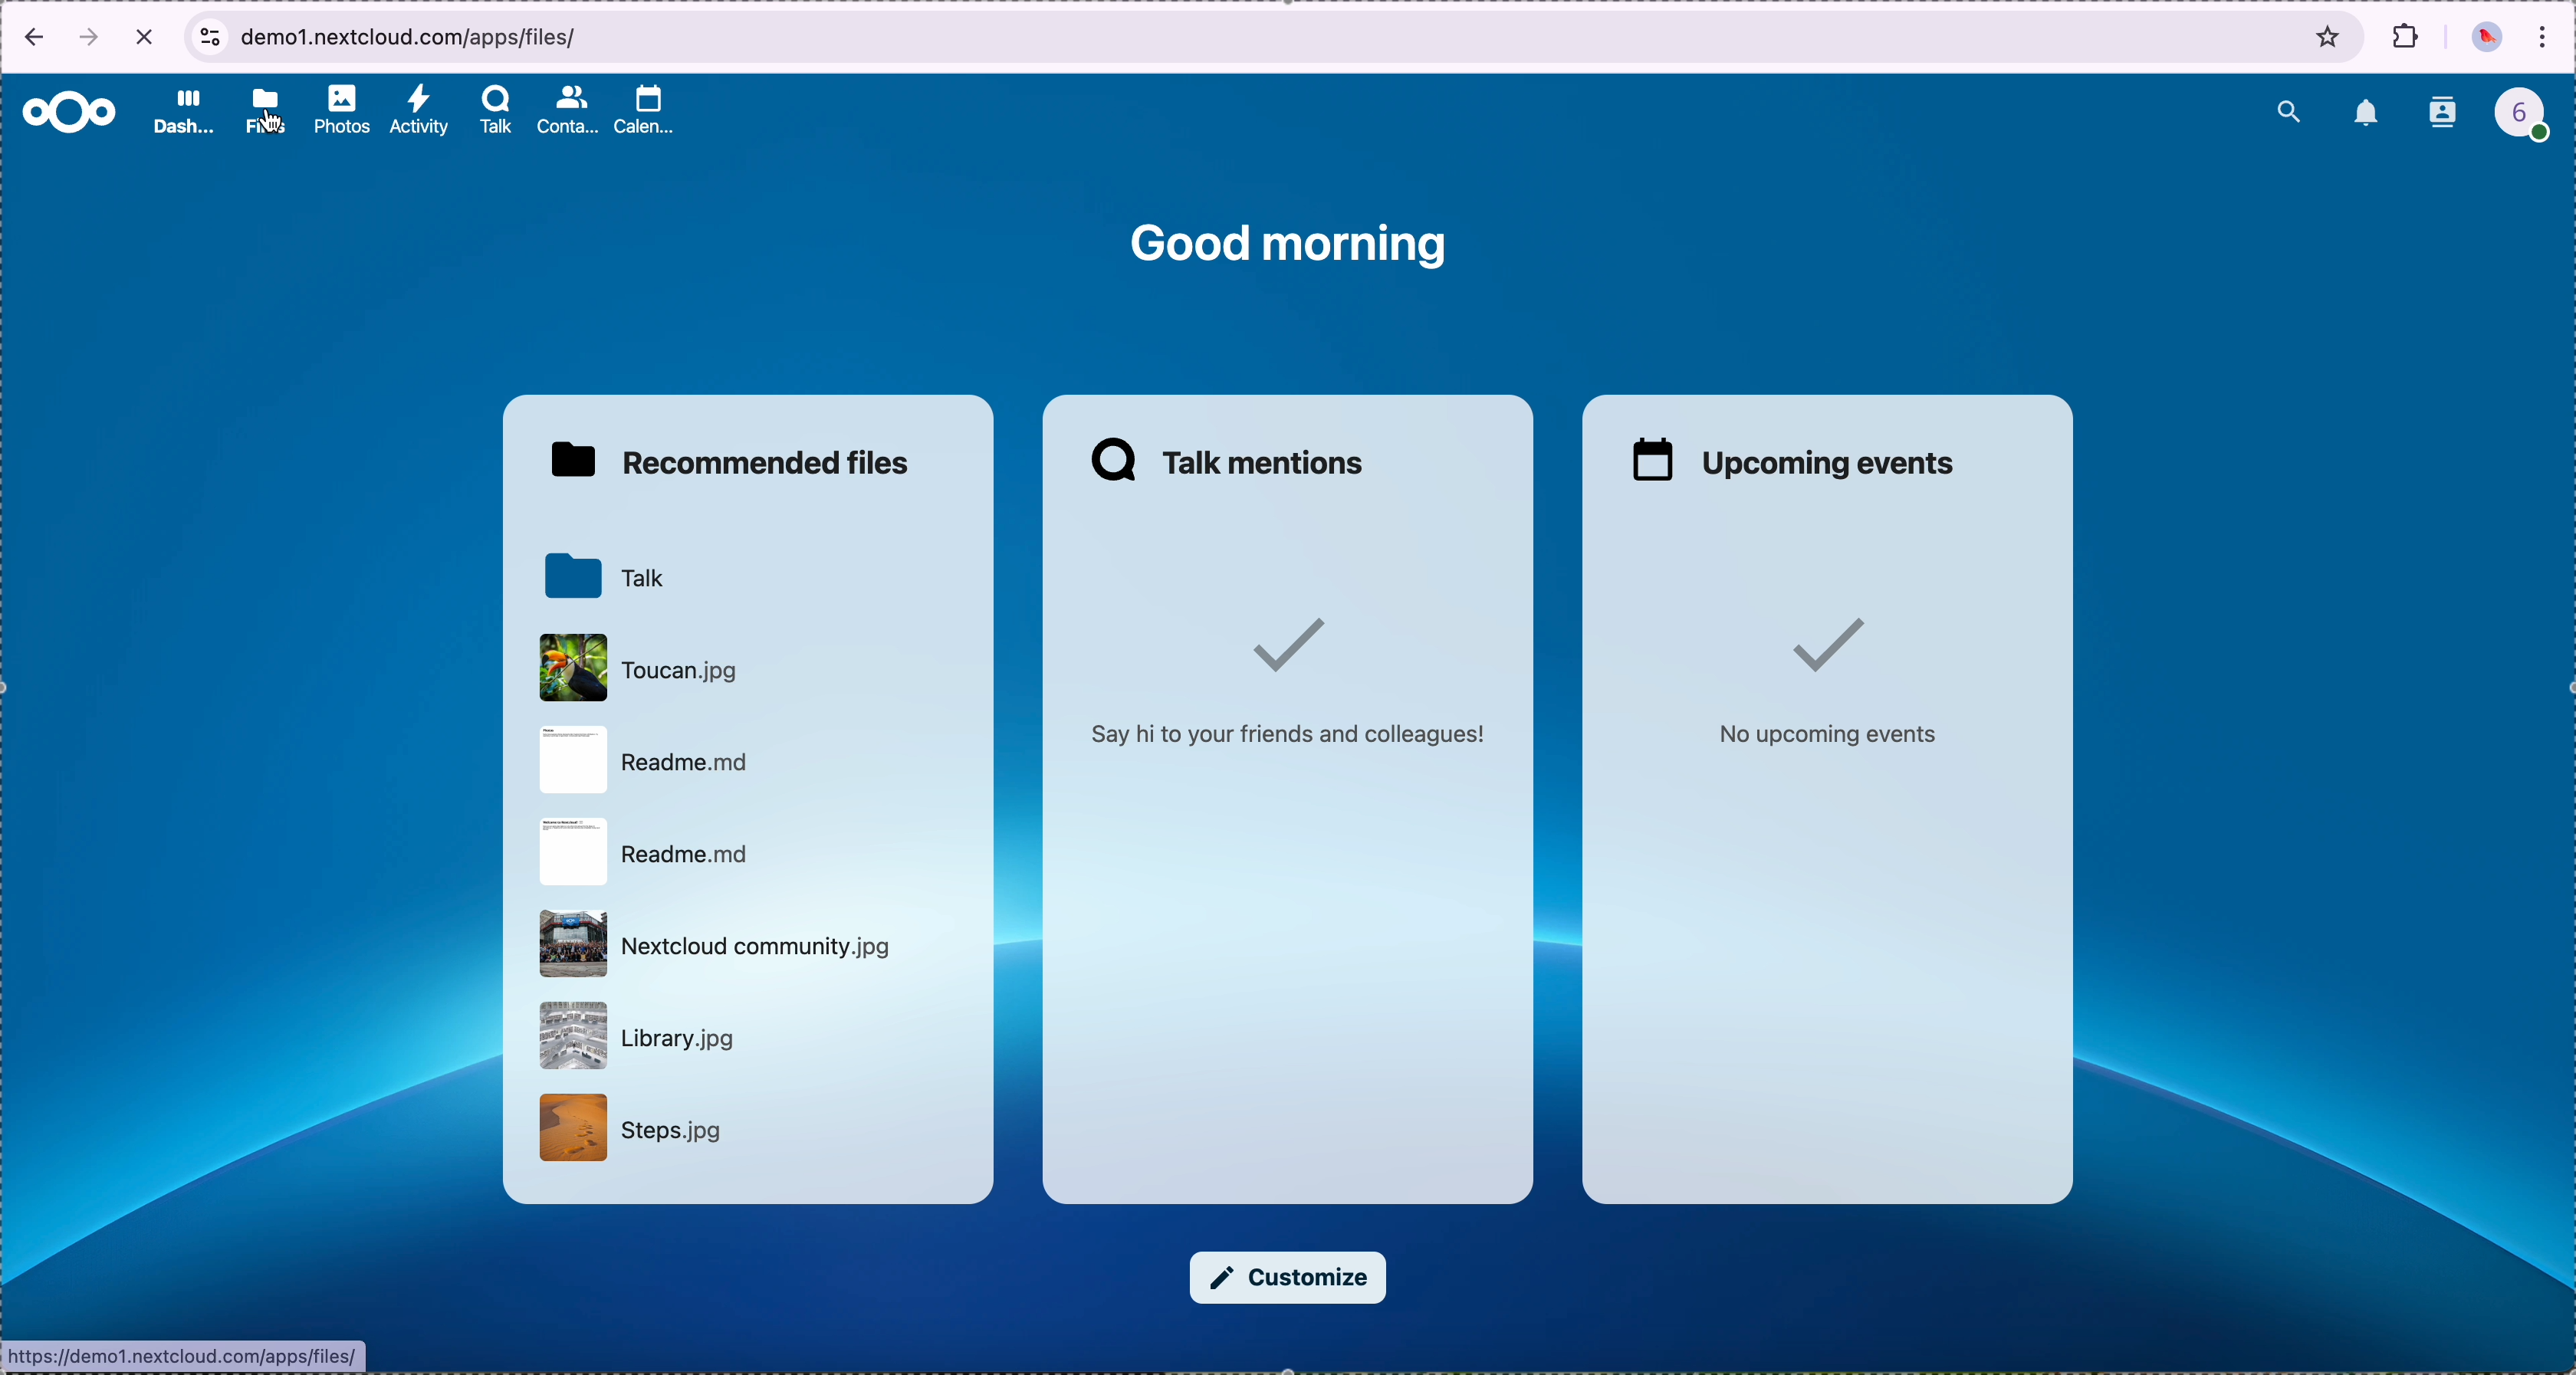 This screenshot has height=1375, width=2576. What do you see at coordinates (423, 36) in the screenshot?
I see `URL` at bounding box center [423, 36].